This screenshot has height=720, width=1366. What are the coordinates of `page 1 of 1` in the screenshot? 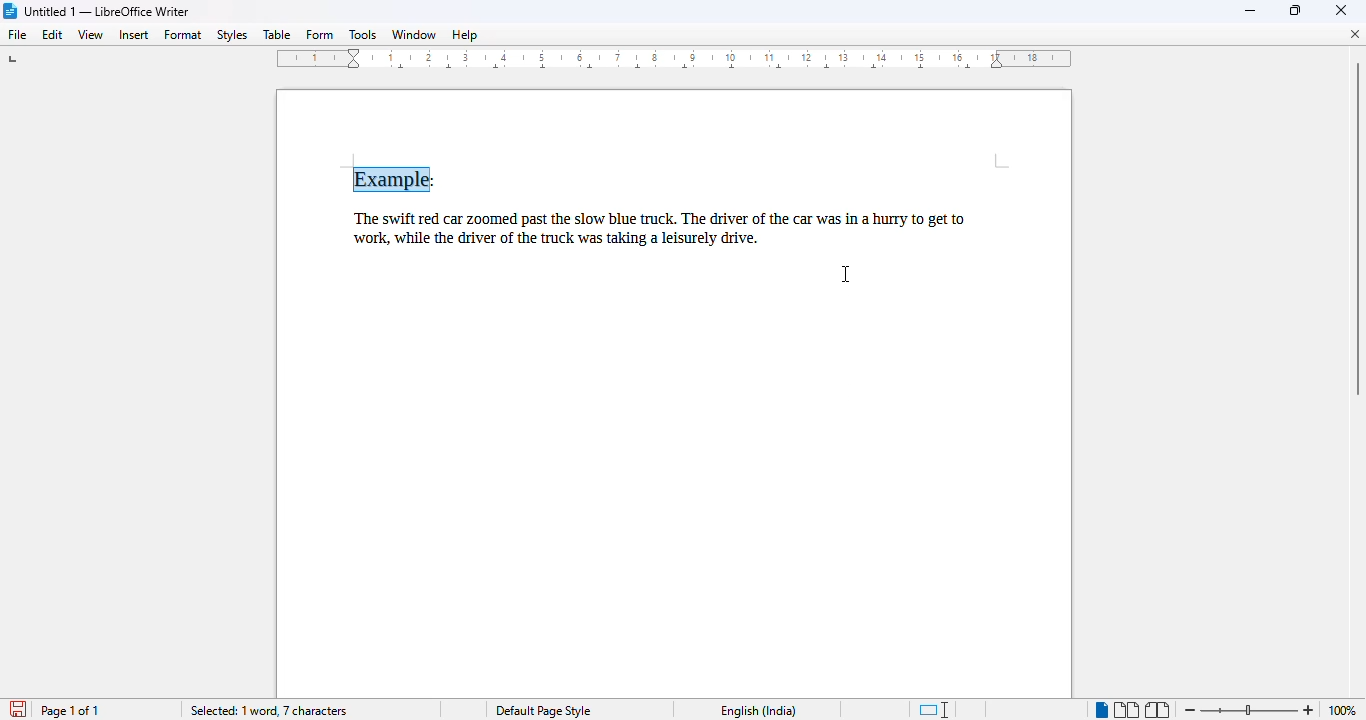 It's located at (70, 710).